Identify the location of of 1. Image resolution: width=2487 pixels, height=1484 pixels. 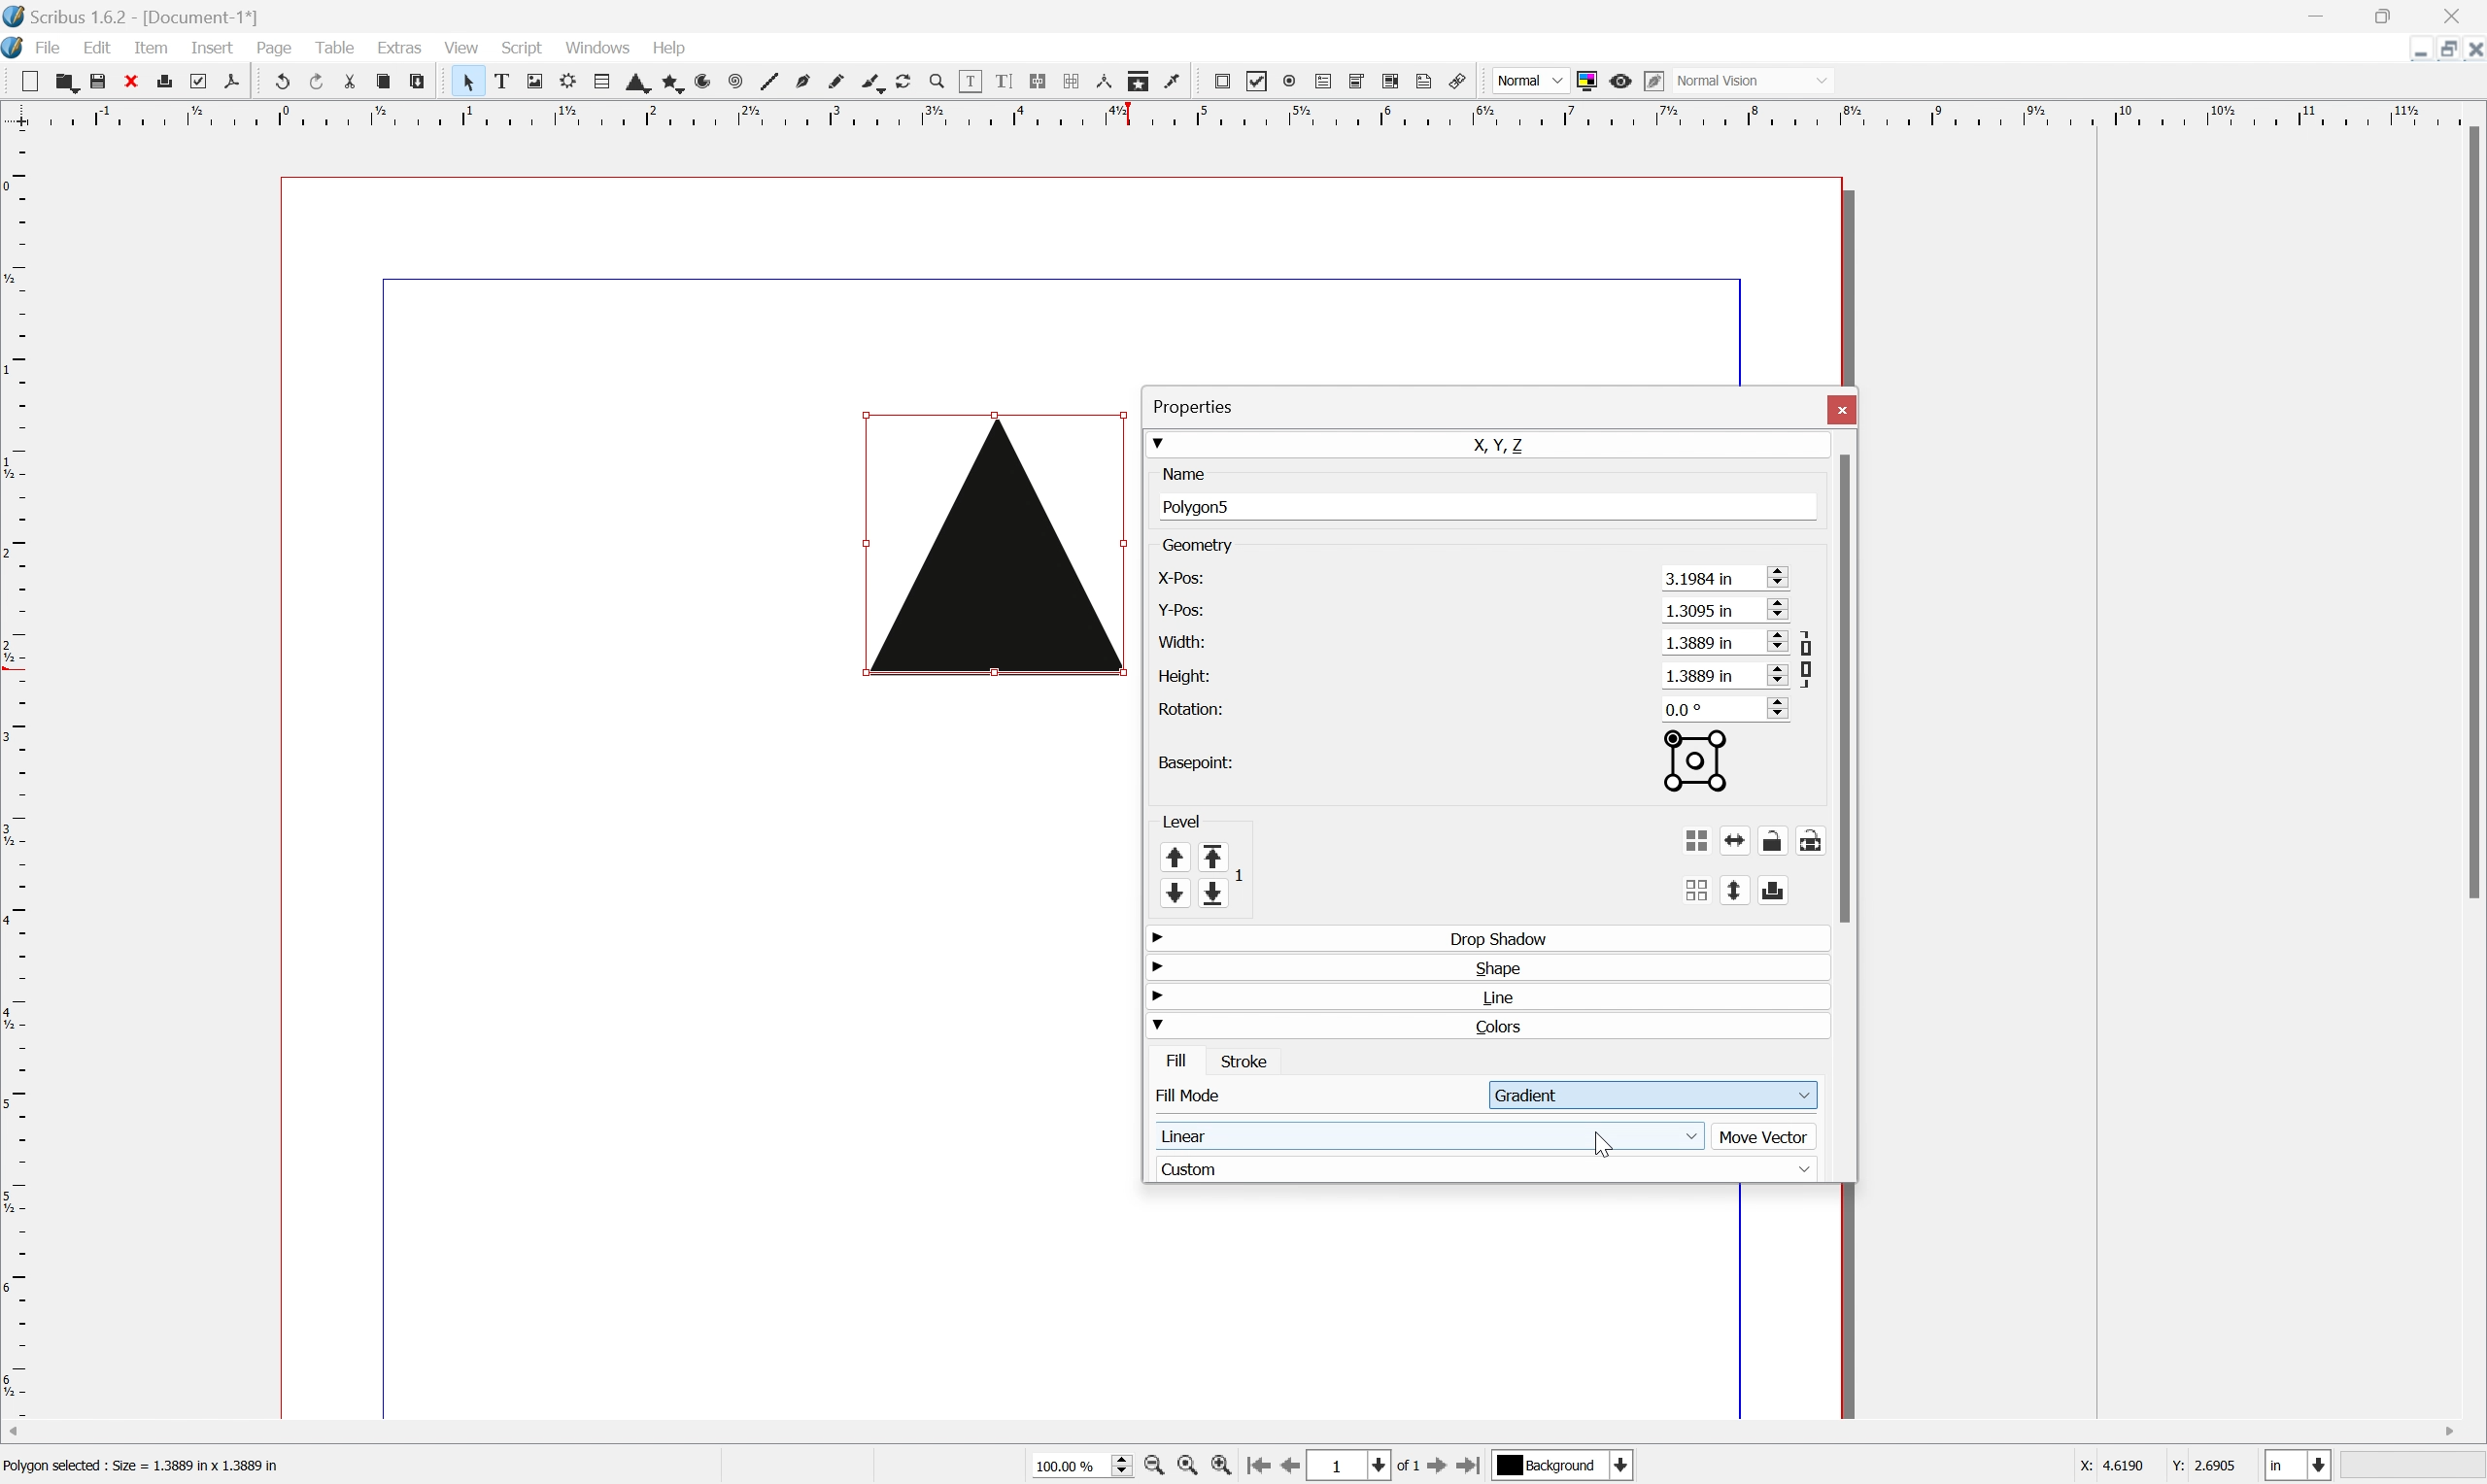
(1410, 1466).